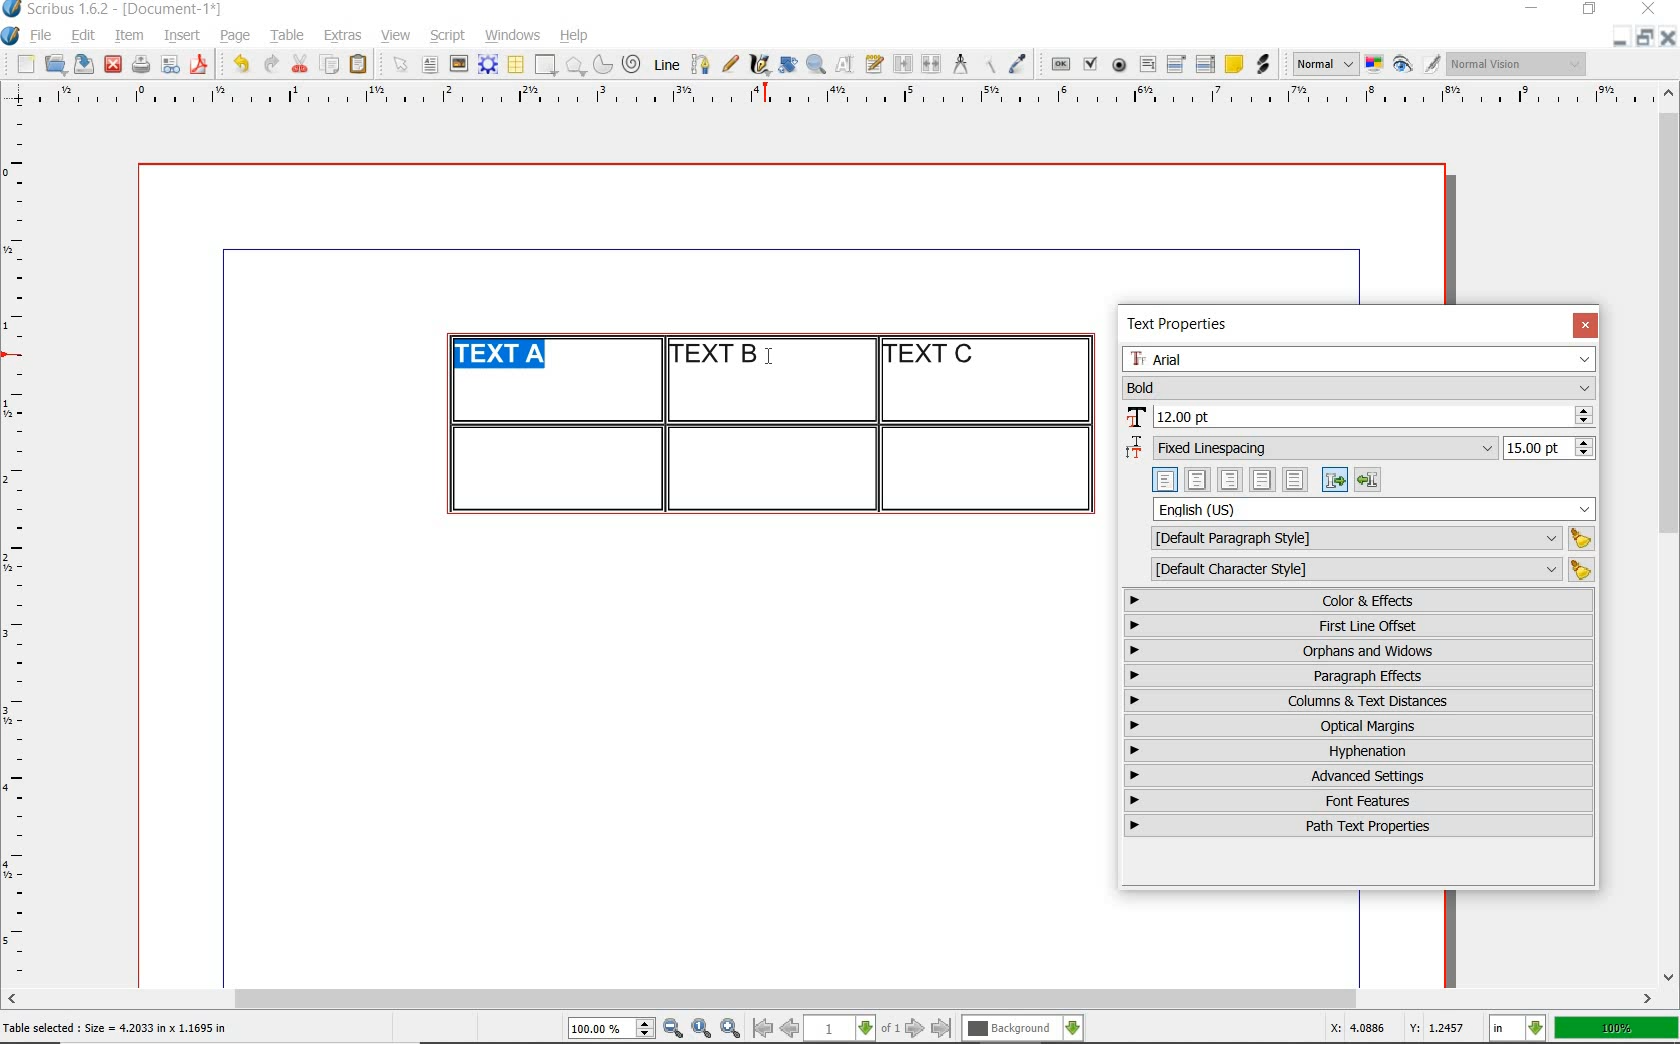 The height and width of the screenshot is (1044, 1680). Describe the element at coordinates (602, 64) in the screenshot. I see `arc` at that location.